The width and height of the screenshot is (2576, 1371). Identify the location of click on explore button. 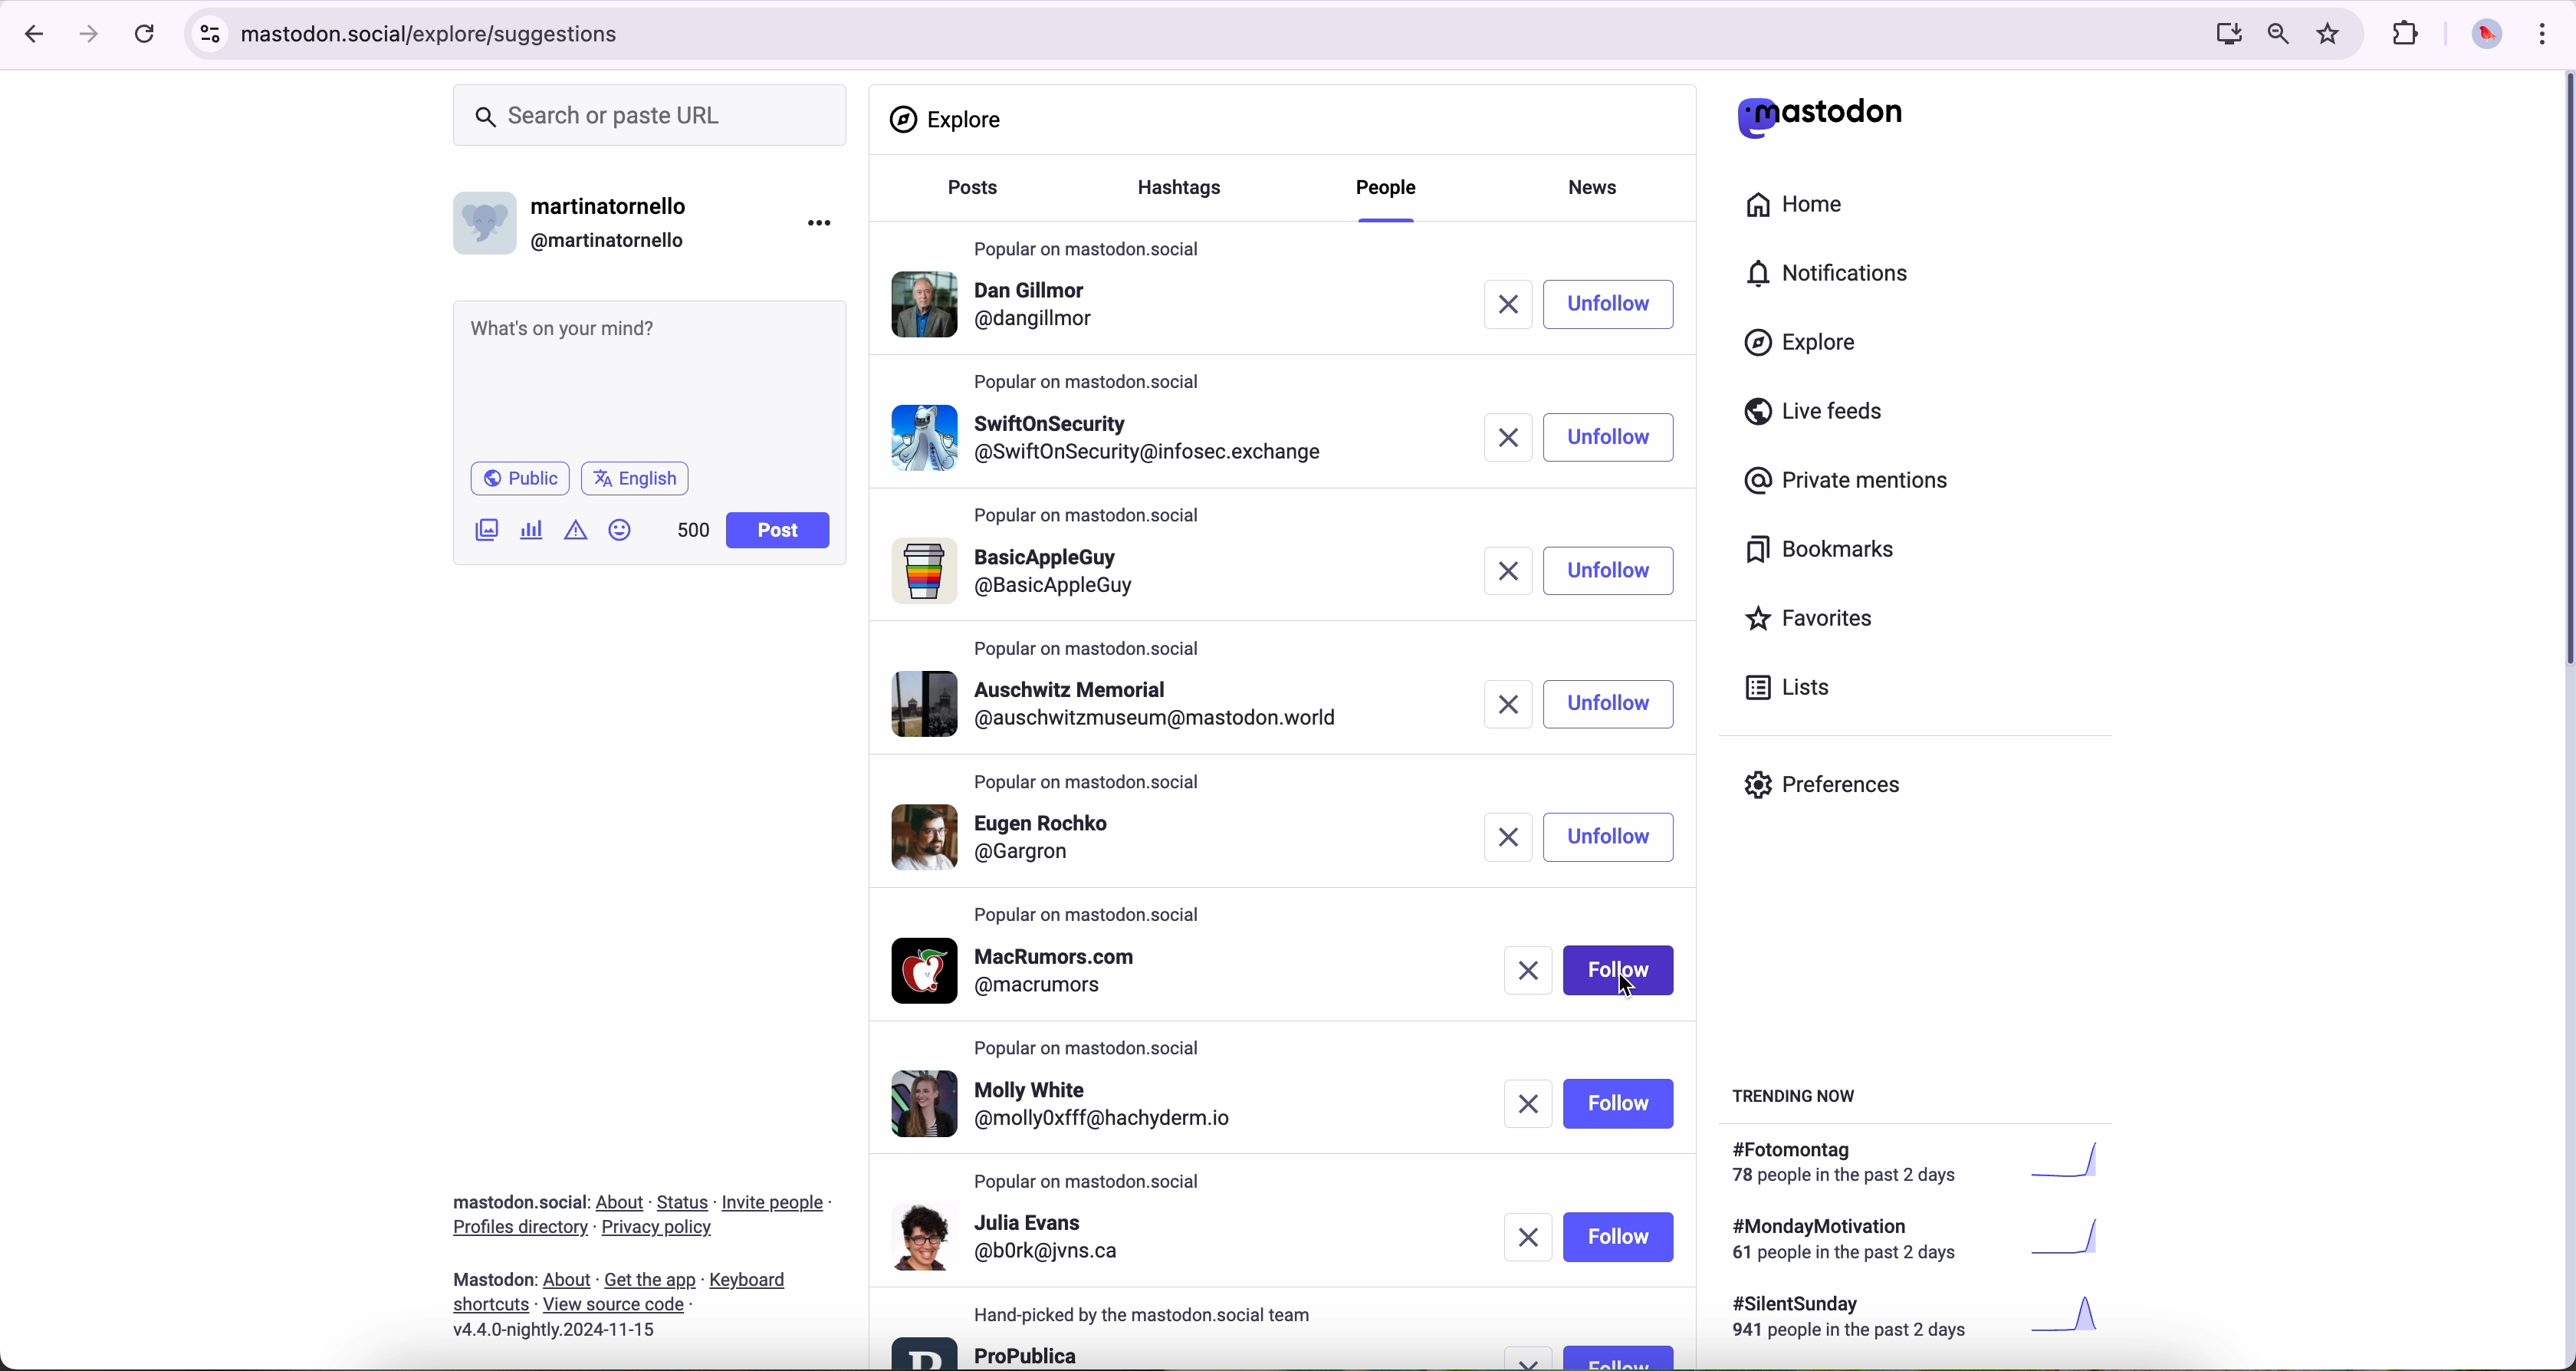
(1806, 352).